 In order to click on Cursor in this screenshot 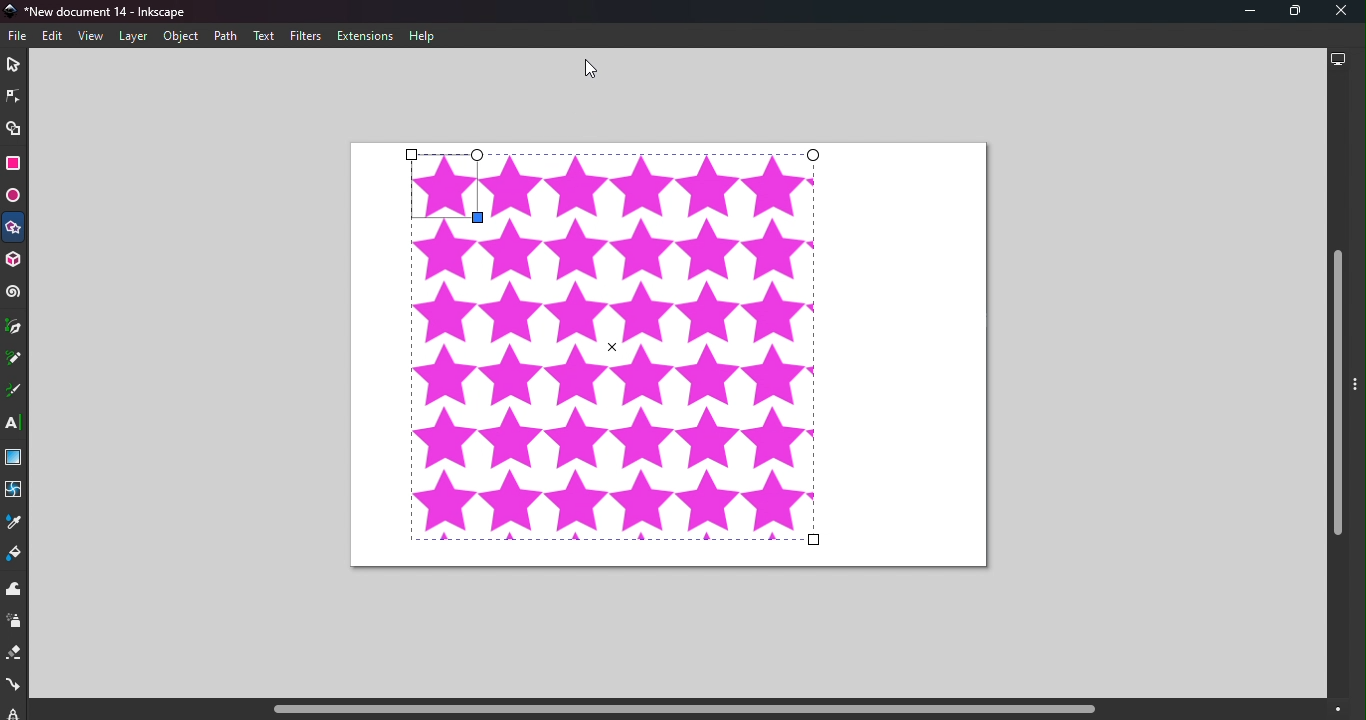, I will do `click(590, 66)`.